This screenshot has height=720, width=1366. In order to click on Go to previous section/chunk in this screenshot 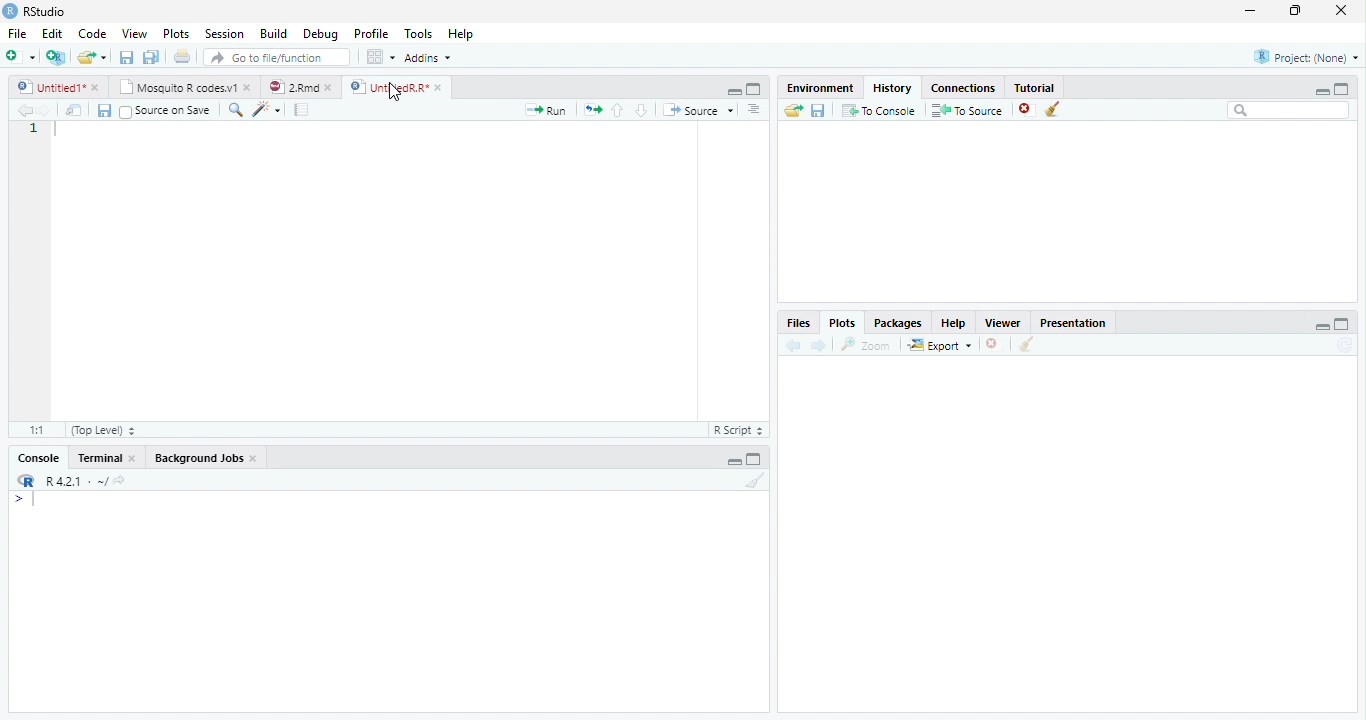, I will do `click(617, 110)`.